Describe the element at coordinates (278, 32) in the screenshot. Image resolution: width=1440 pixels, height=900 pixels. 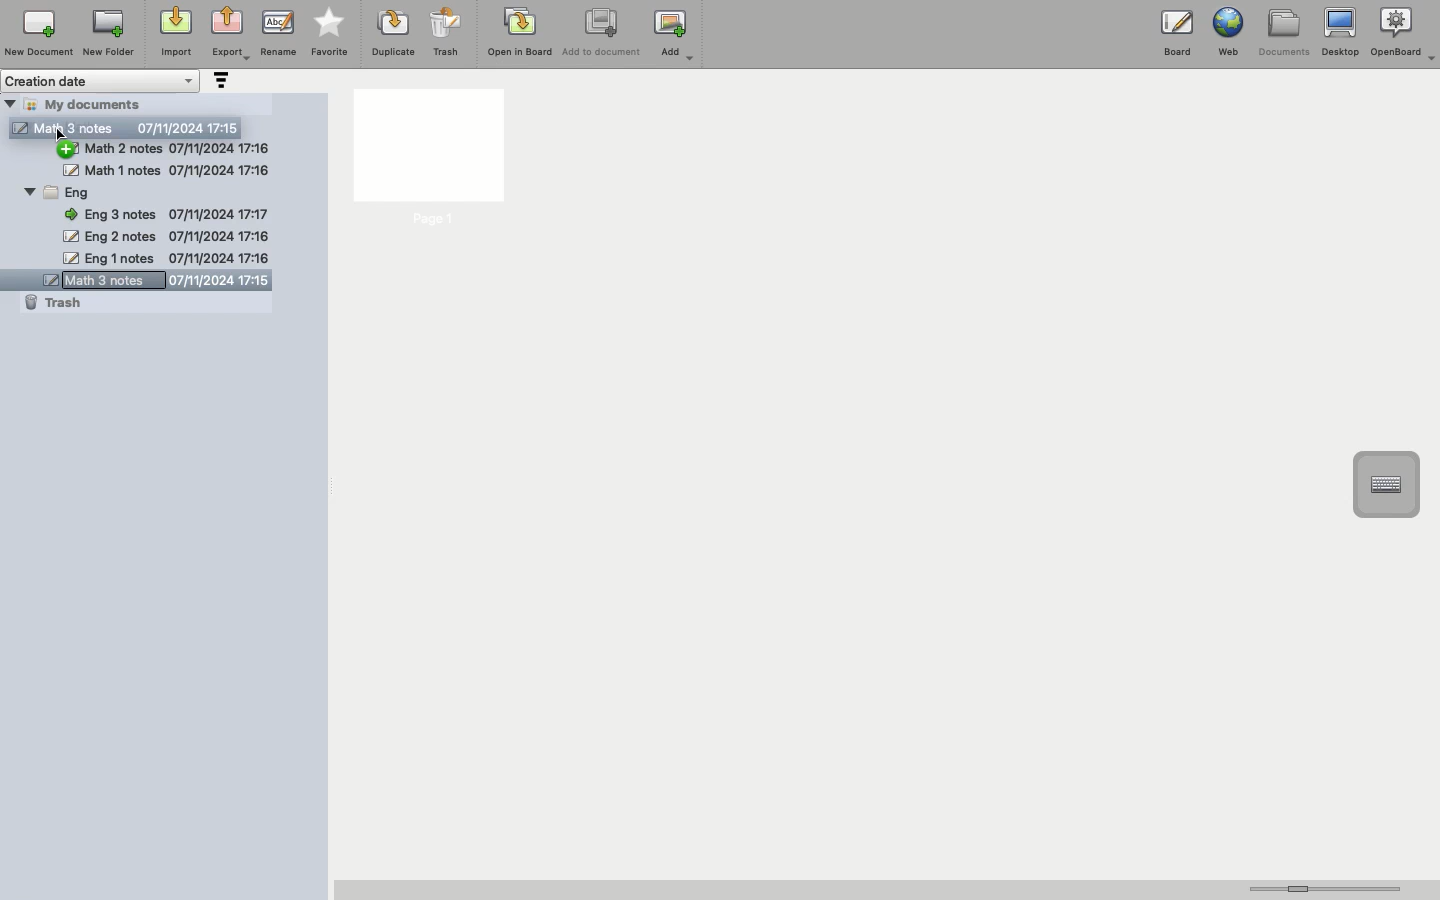
I see `Rename` at that location.